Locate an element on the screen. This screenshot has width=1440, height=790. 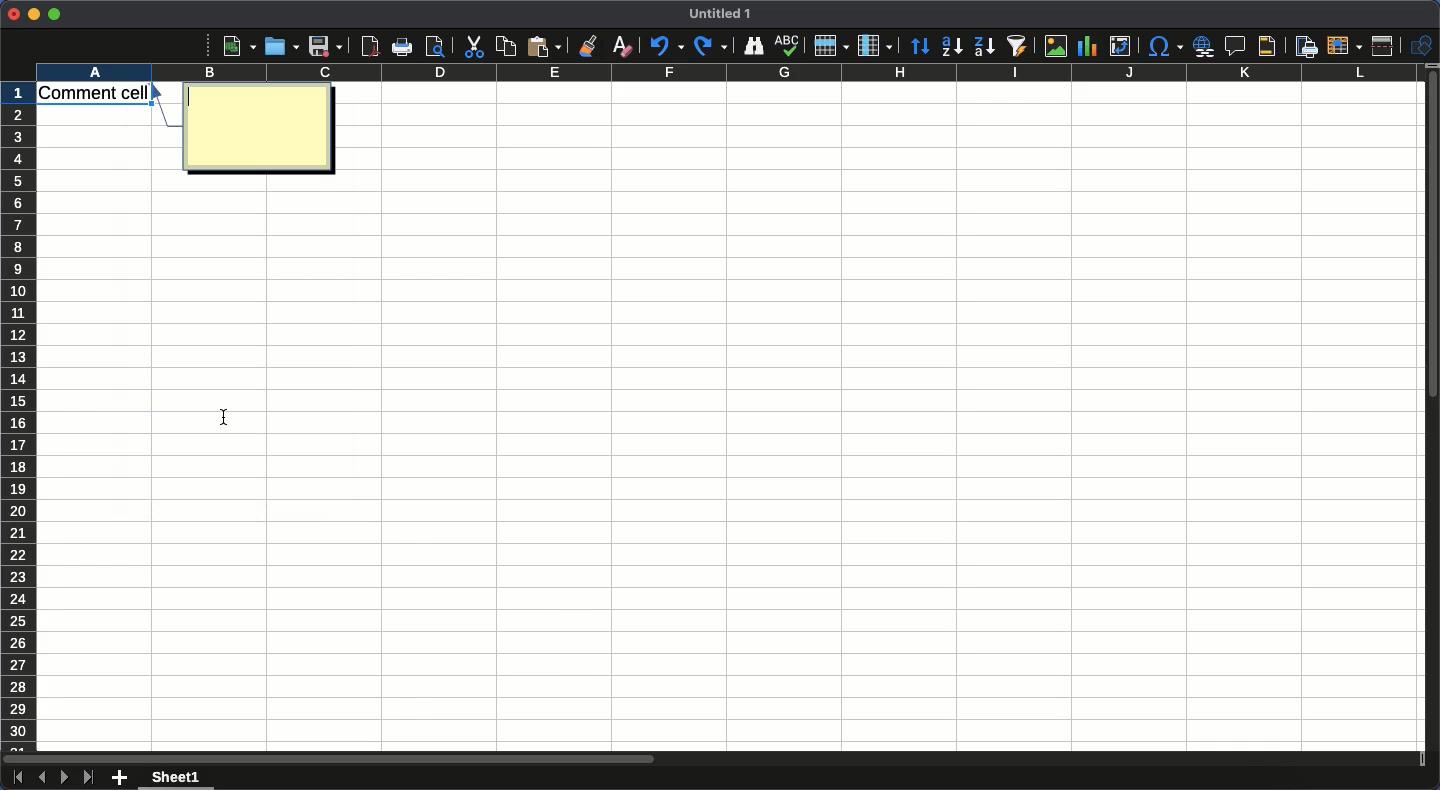
Insert hyperlink is located at coordinates (1202, 45).